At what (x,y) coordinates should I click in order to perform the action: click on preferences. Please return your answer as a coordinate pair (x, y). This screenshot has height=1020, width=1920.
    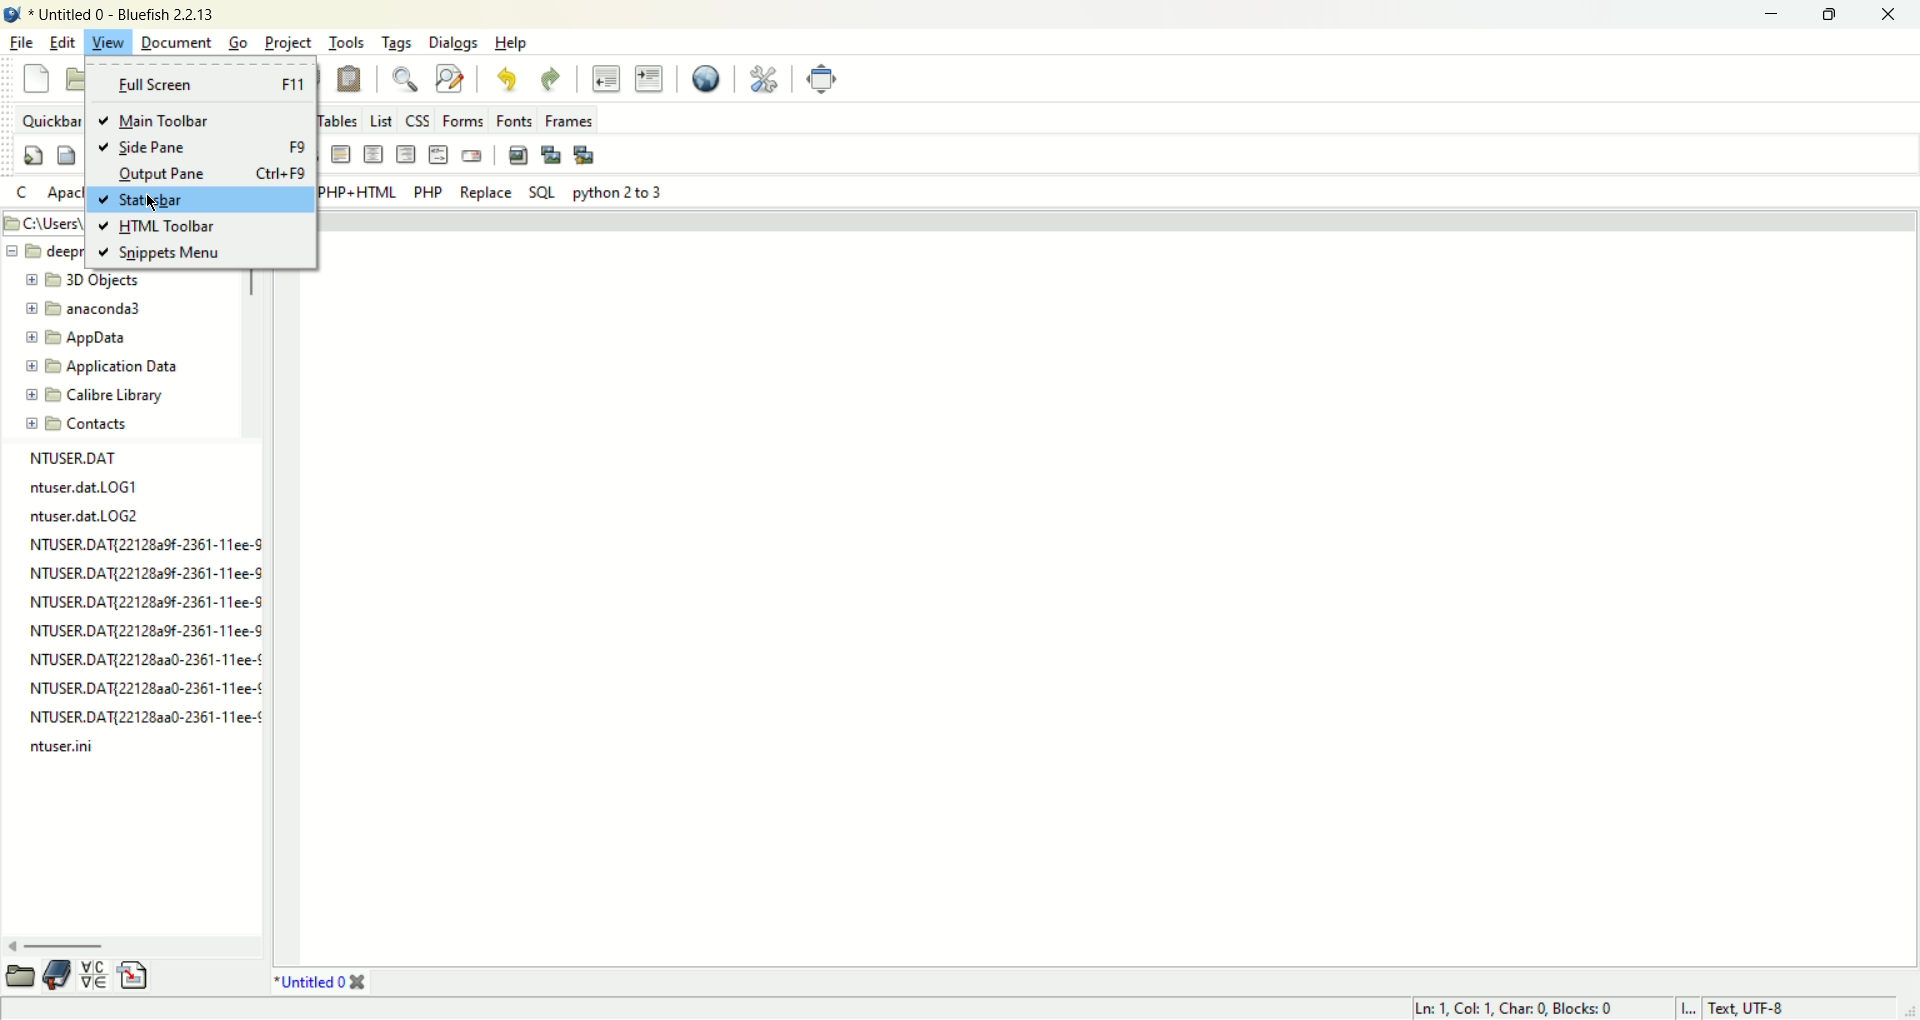
    Looking at the image, I should click on (763, 80).